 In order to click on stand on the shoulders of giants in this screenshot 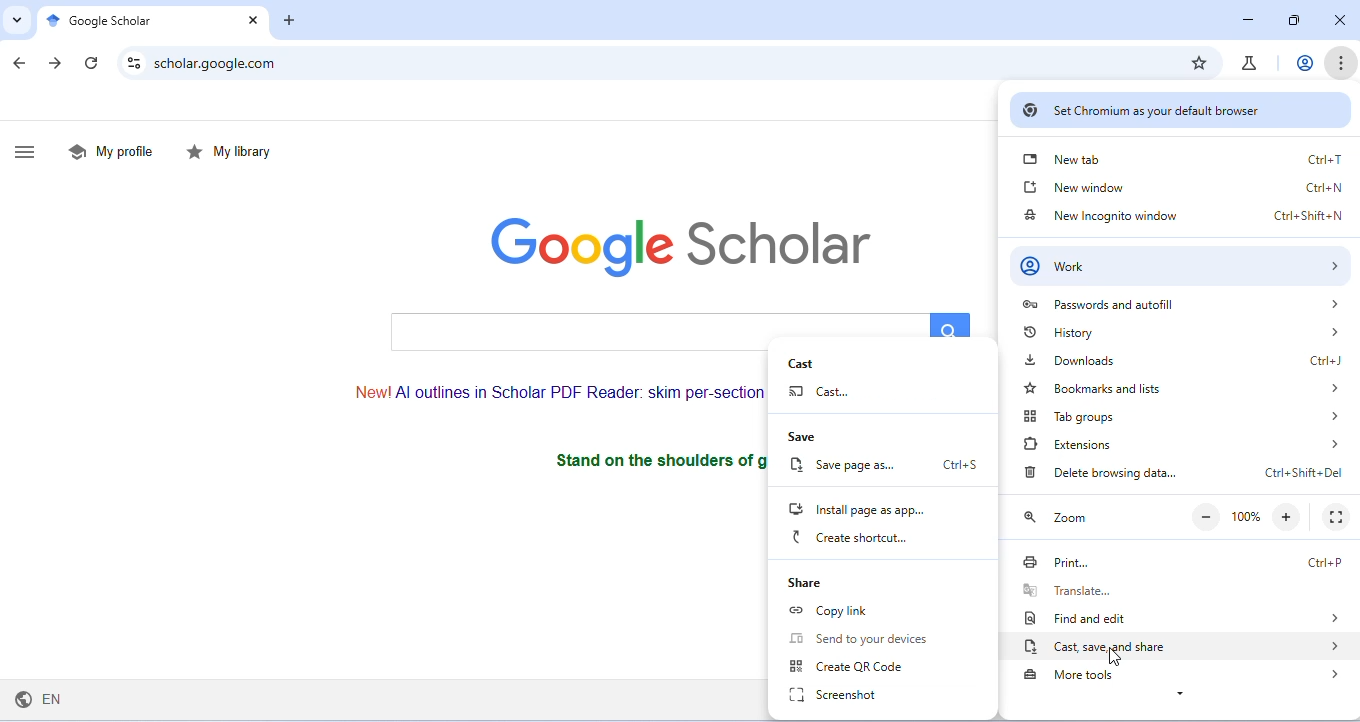, I will do `click(654, 459)`.